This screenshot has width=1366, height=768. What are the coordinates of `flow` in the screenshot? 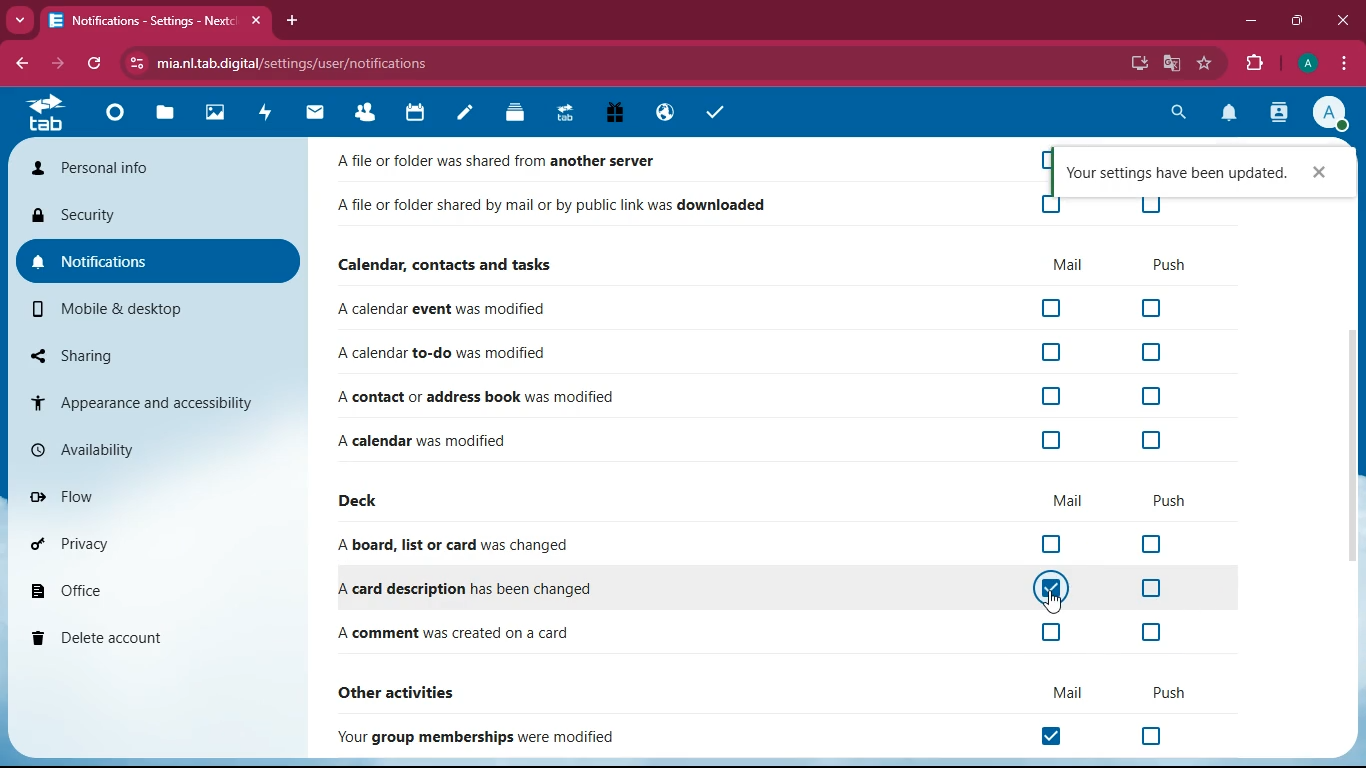 It's located at (154, 493).